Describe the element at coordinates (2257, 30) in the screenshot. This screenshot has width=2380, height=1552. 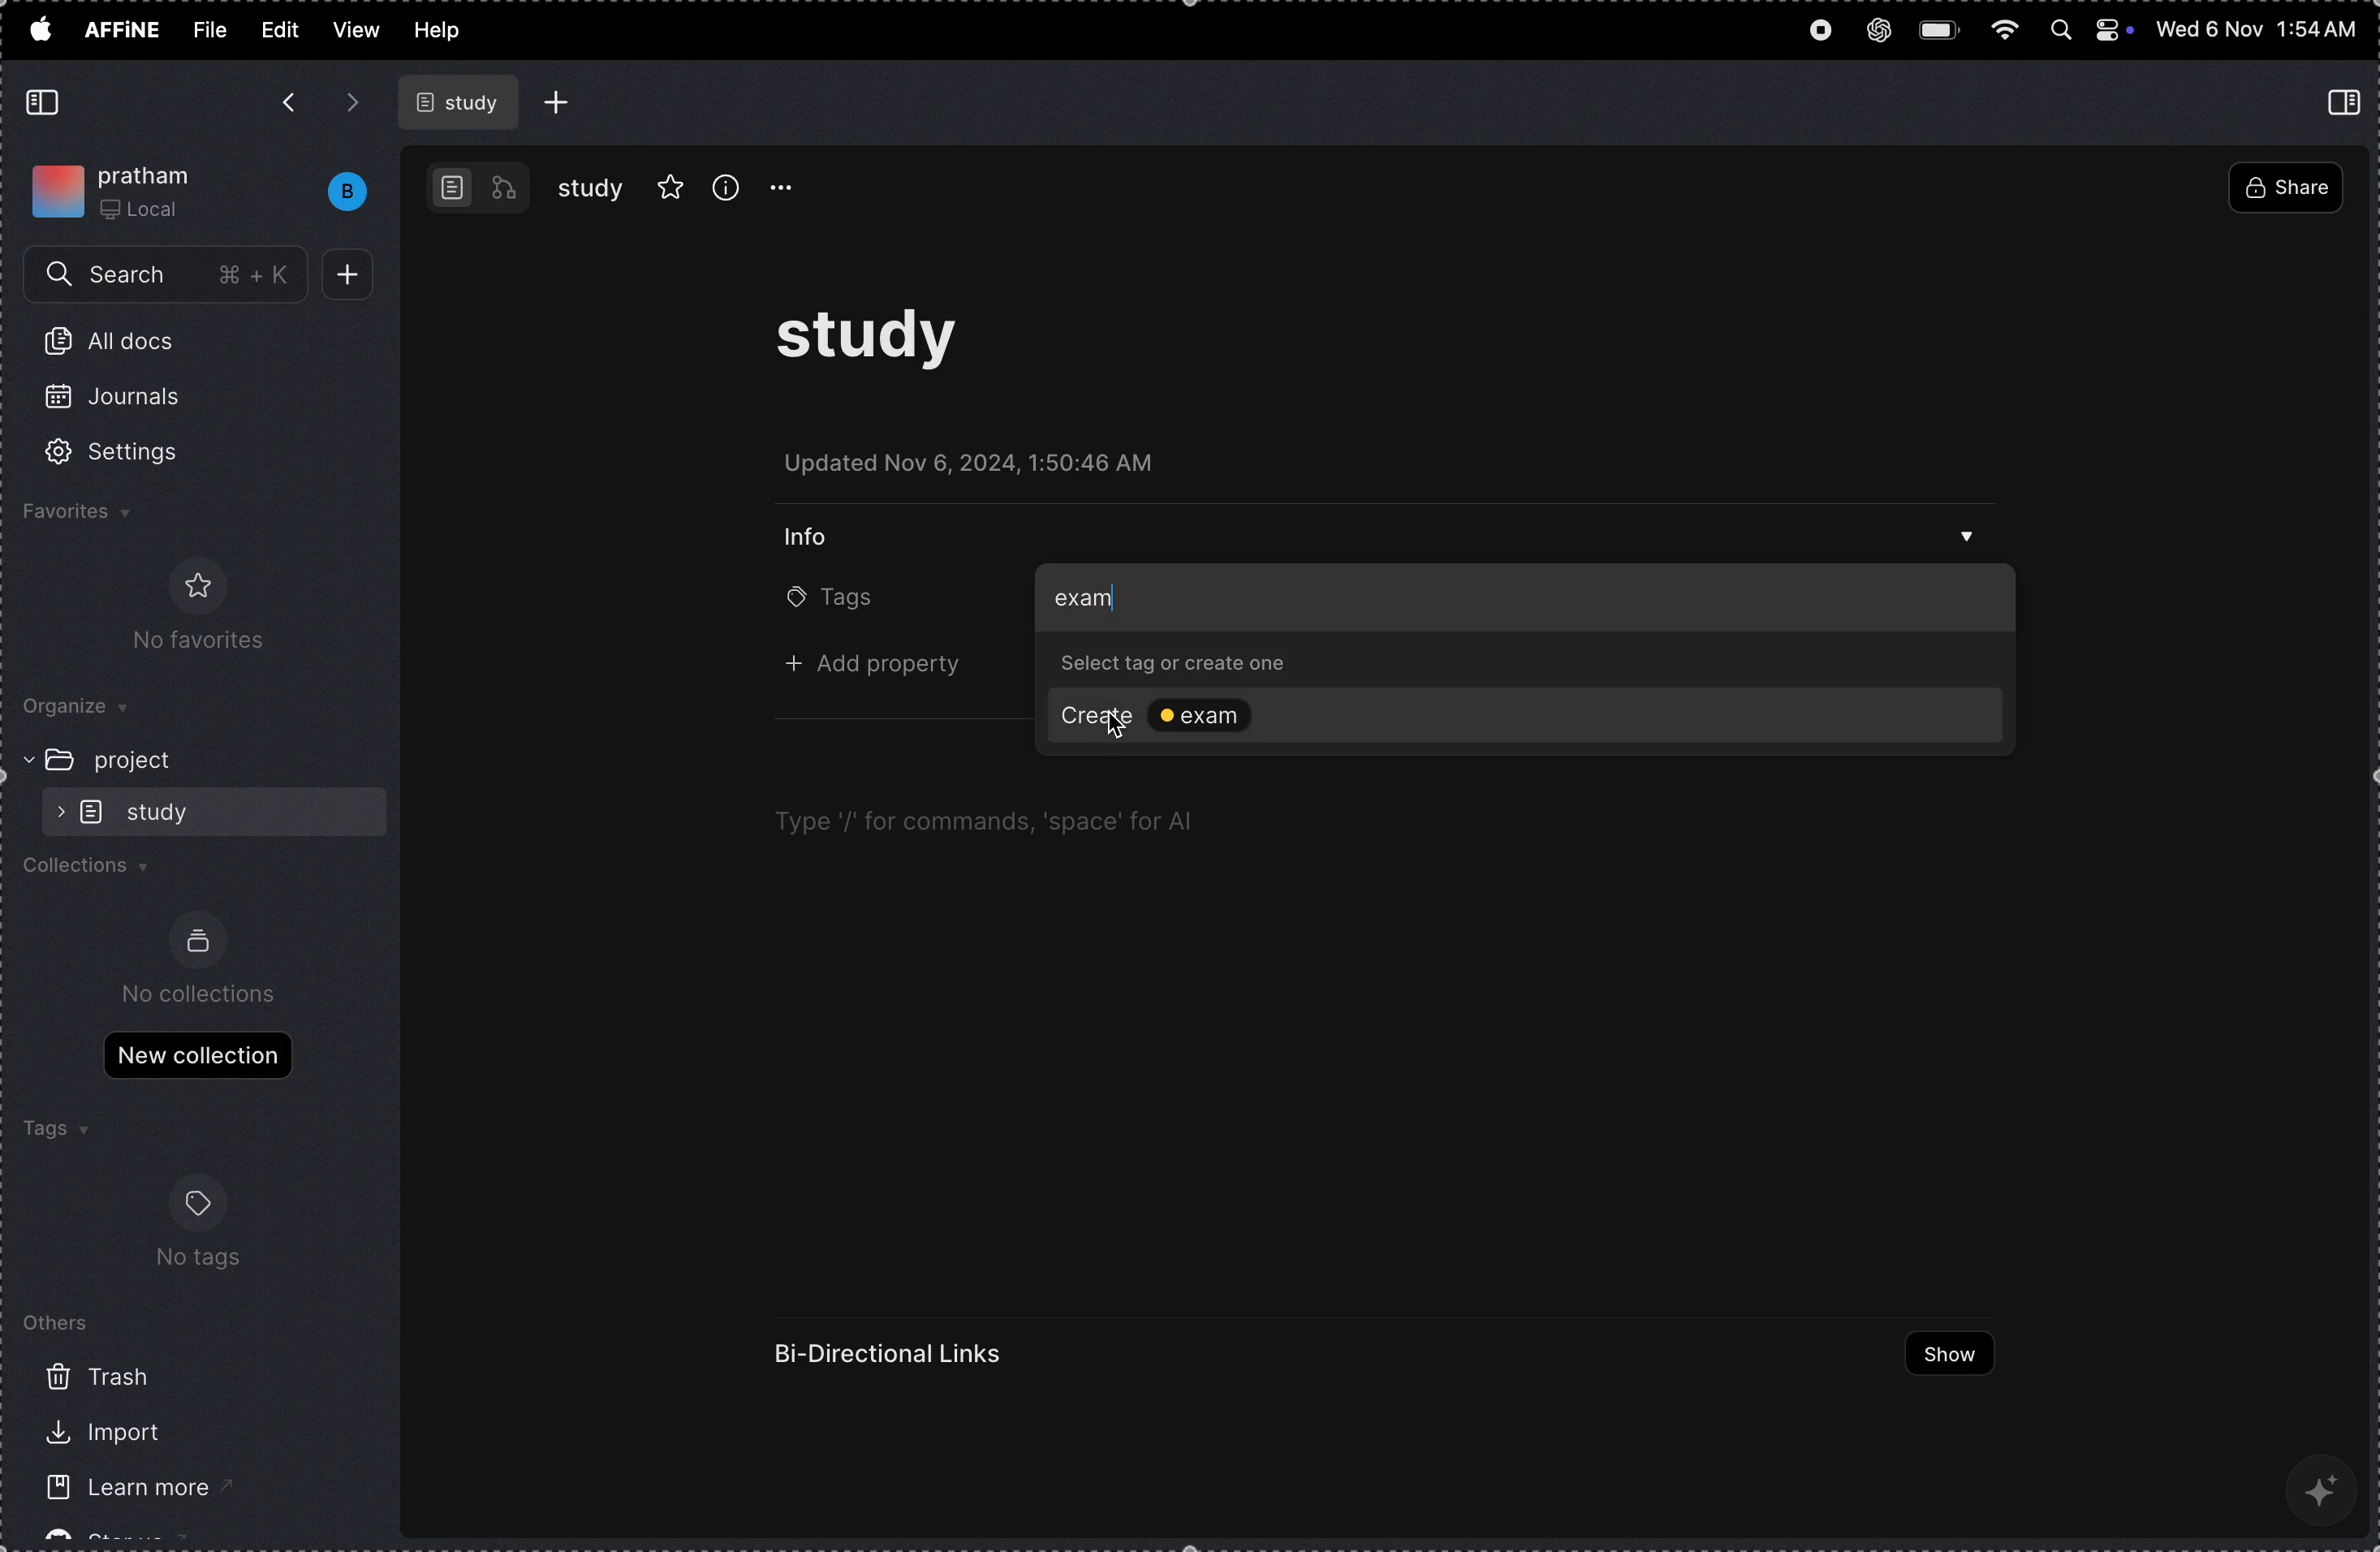
I see `time and date` at that location.